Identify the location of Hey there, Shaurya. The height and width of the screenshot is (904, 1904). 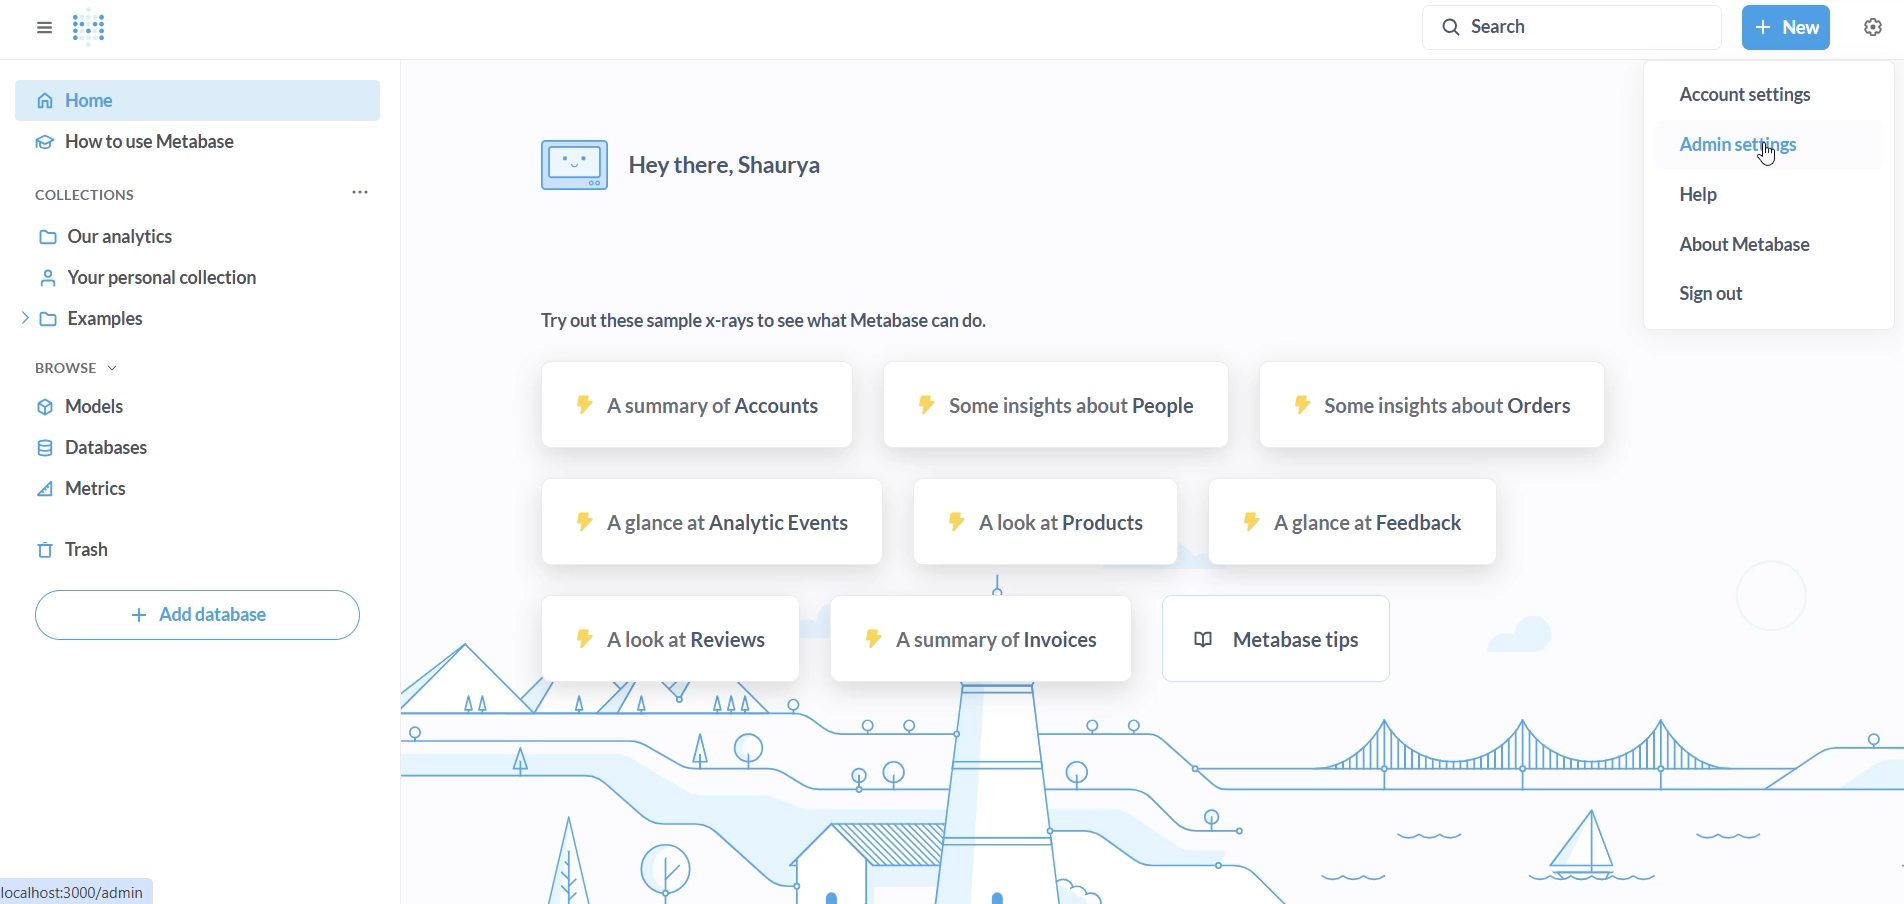
(683, 166).